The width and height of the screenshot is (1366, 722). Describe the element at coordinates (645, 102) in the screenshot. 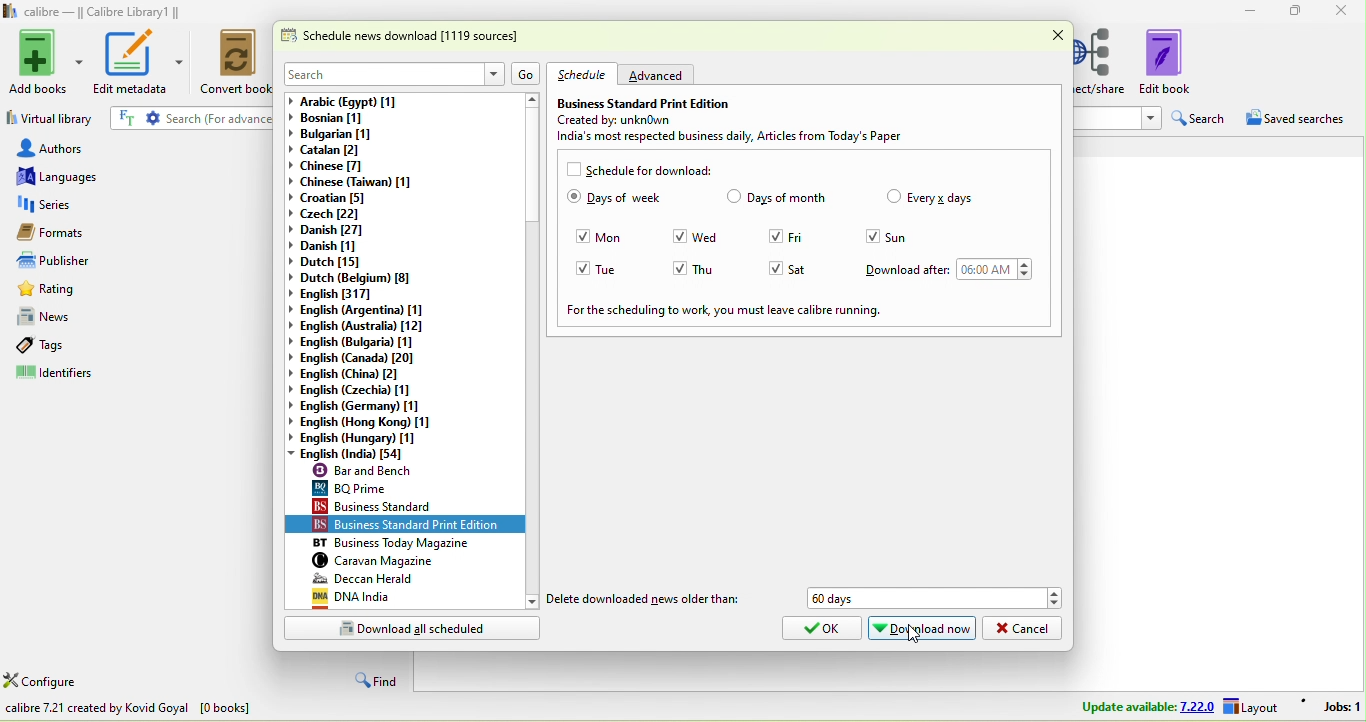

I see `business standard print edition` at that location.